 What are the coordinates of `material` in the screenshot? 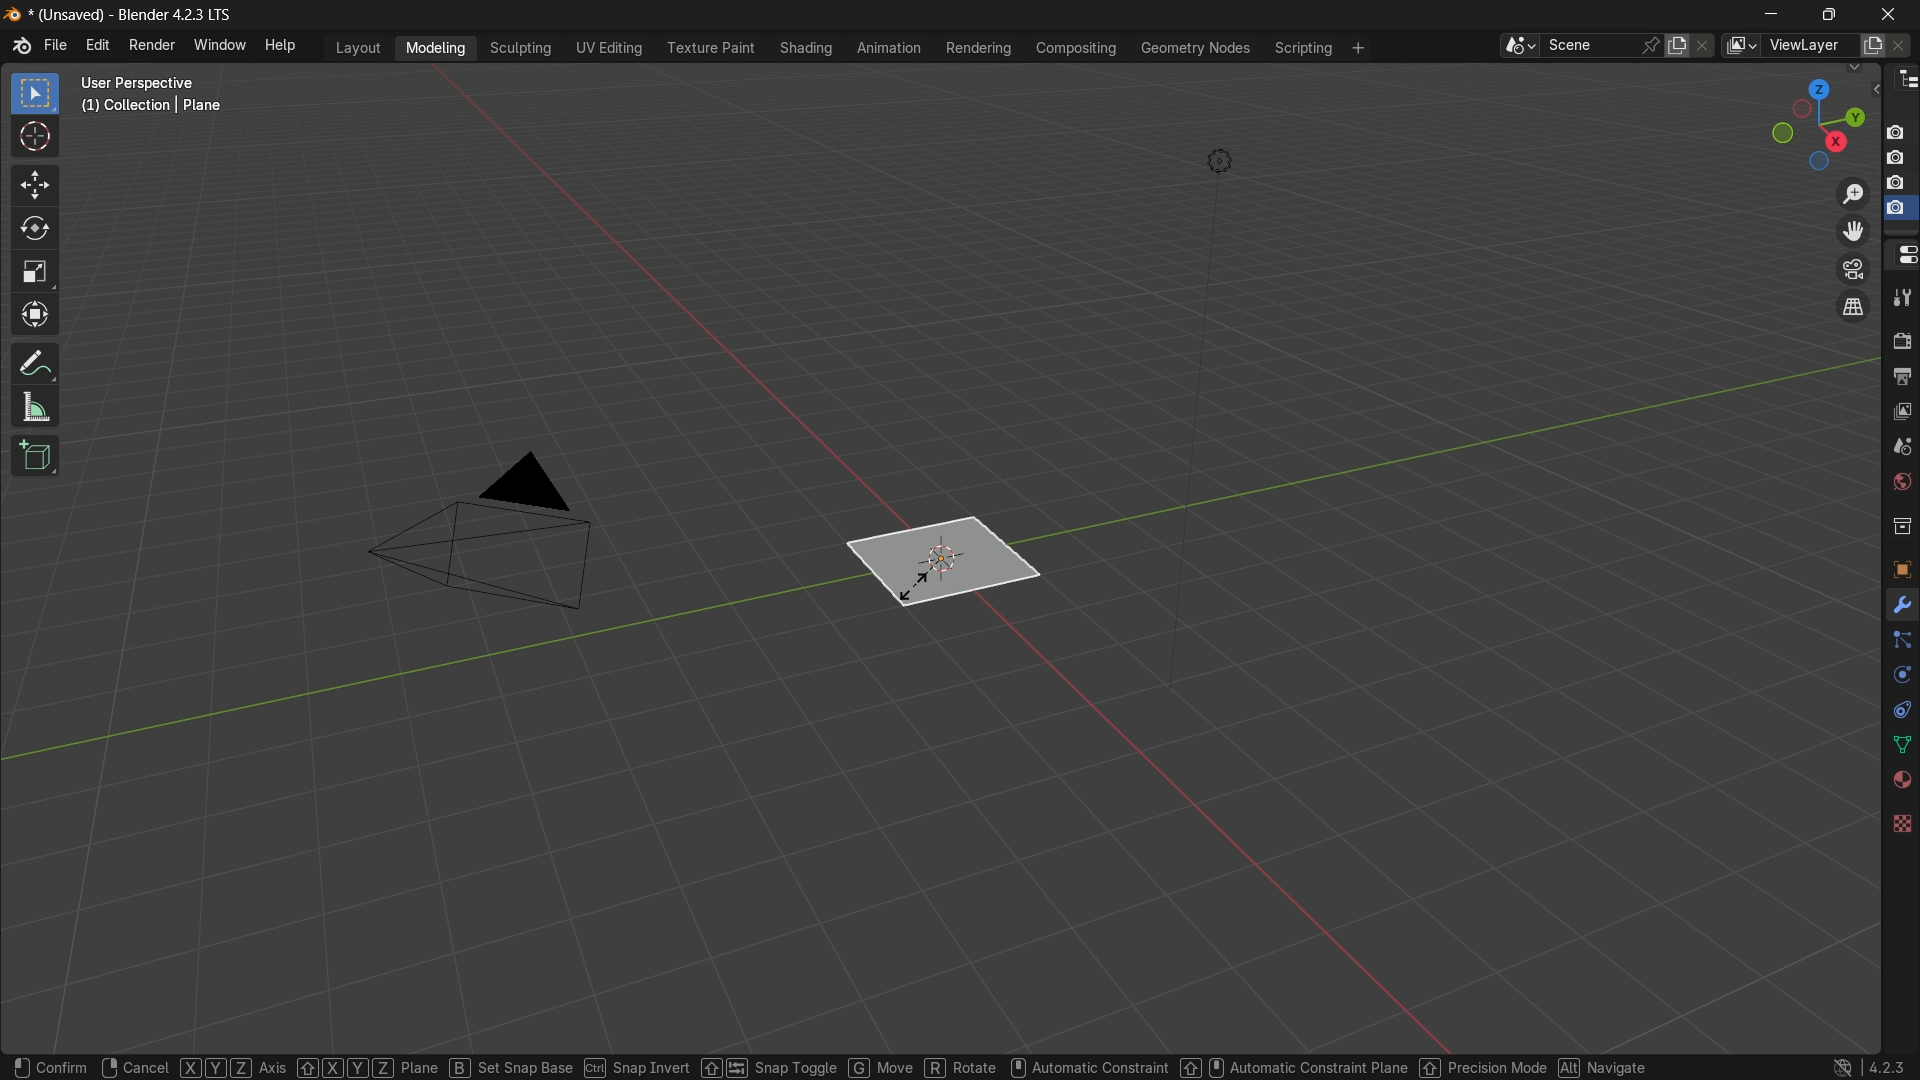 It's located at (1900, 780).